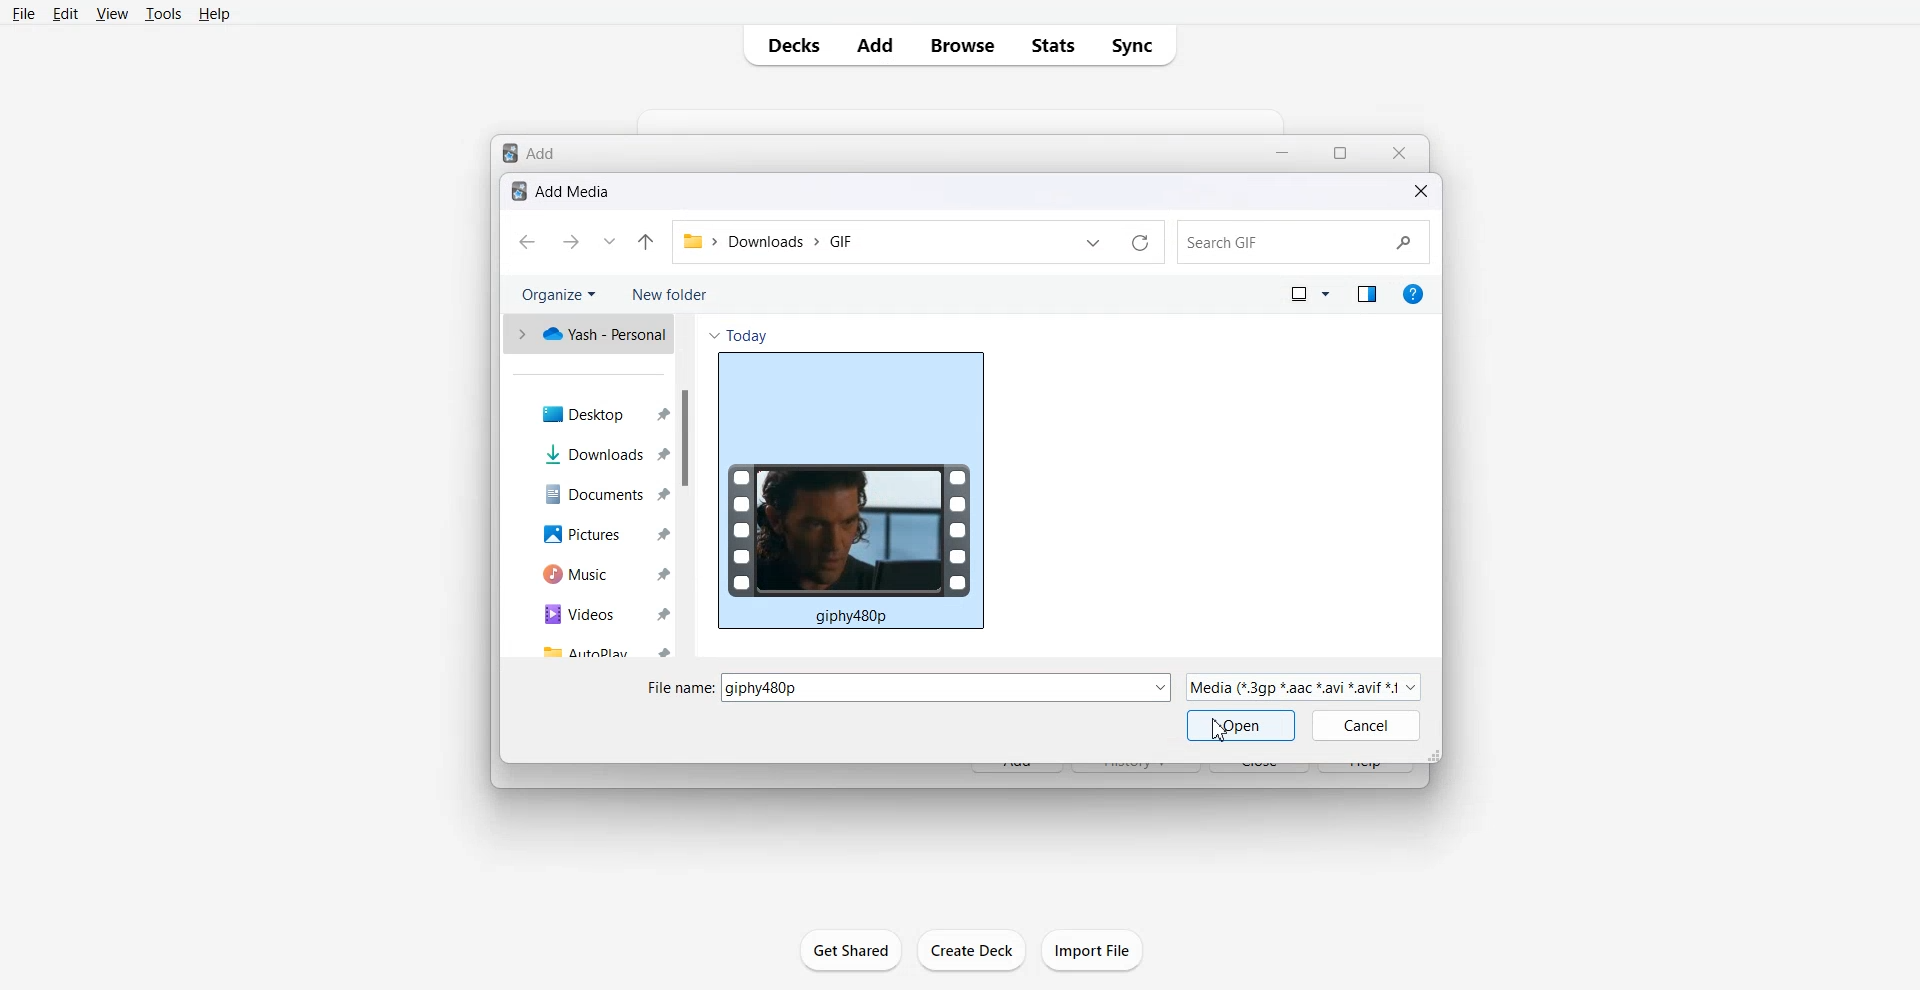 The image size is (1920, 990). I want to click on Edit, so click(66, 14).